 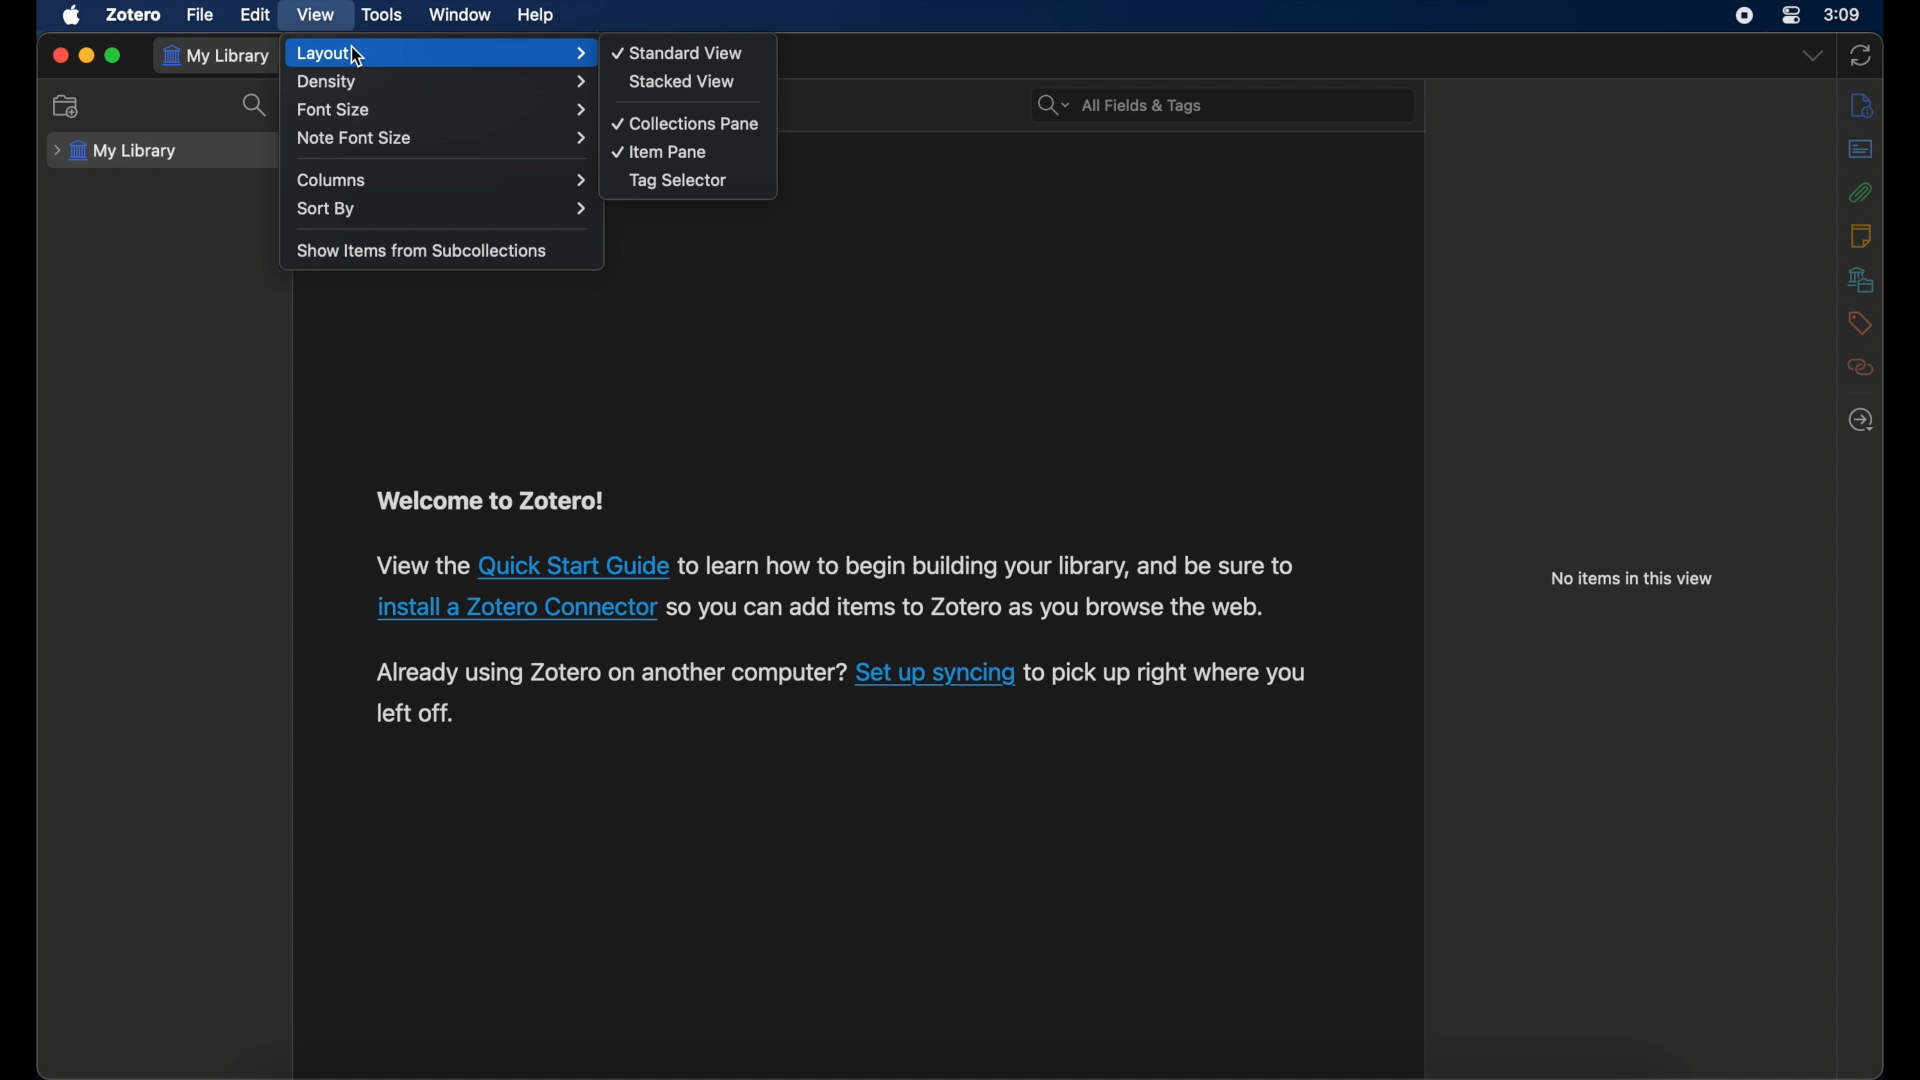 What do you see at coordinates (384, 16) in the screenshot?
I see `tools` at bounding box center [384, 16].